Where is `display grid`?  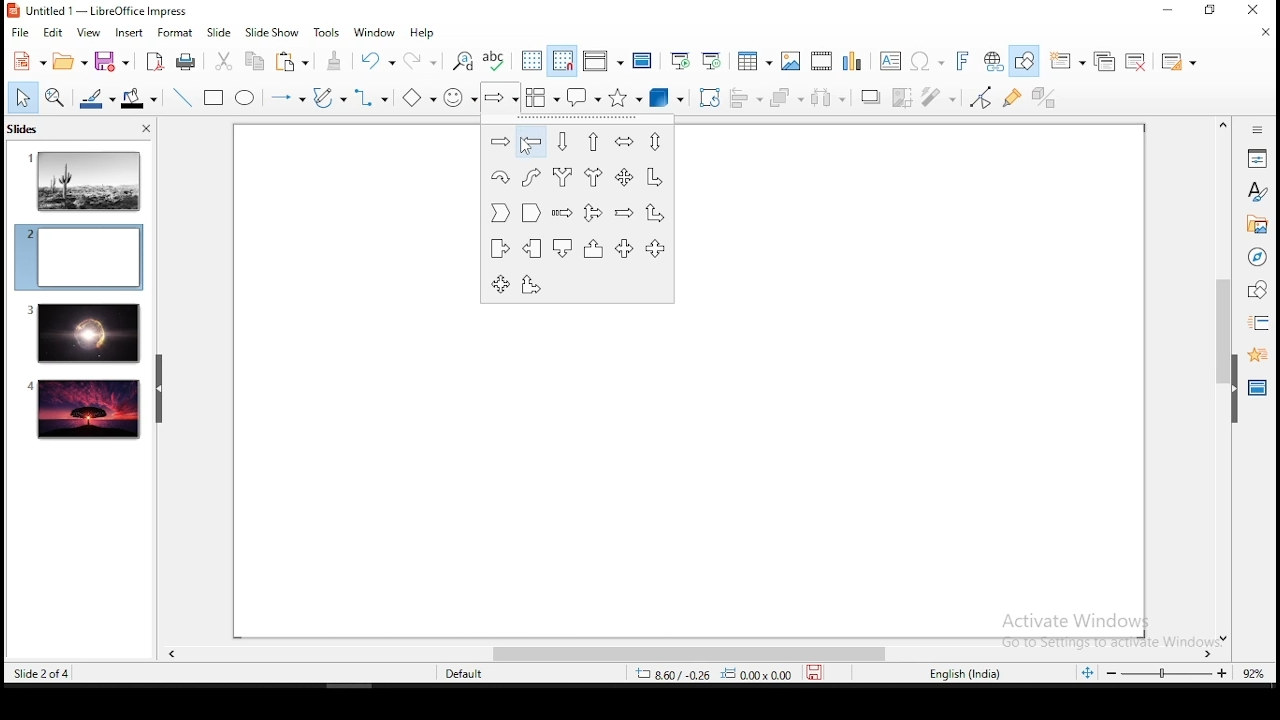
display grid is located at coordinates (531, 60).